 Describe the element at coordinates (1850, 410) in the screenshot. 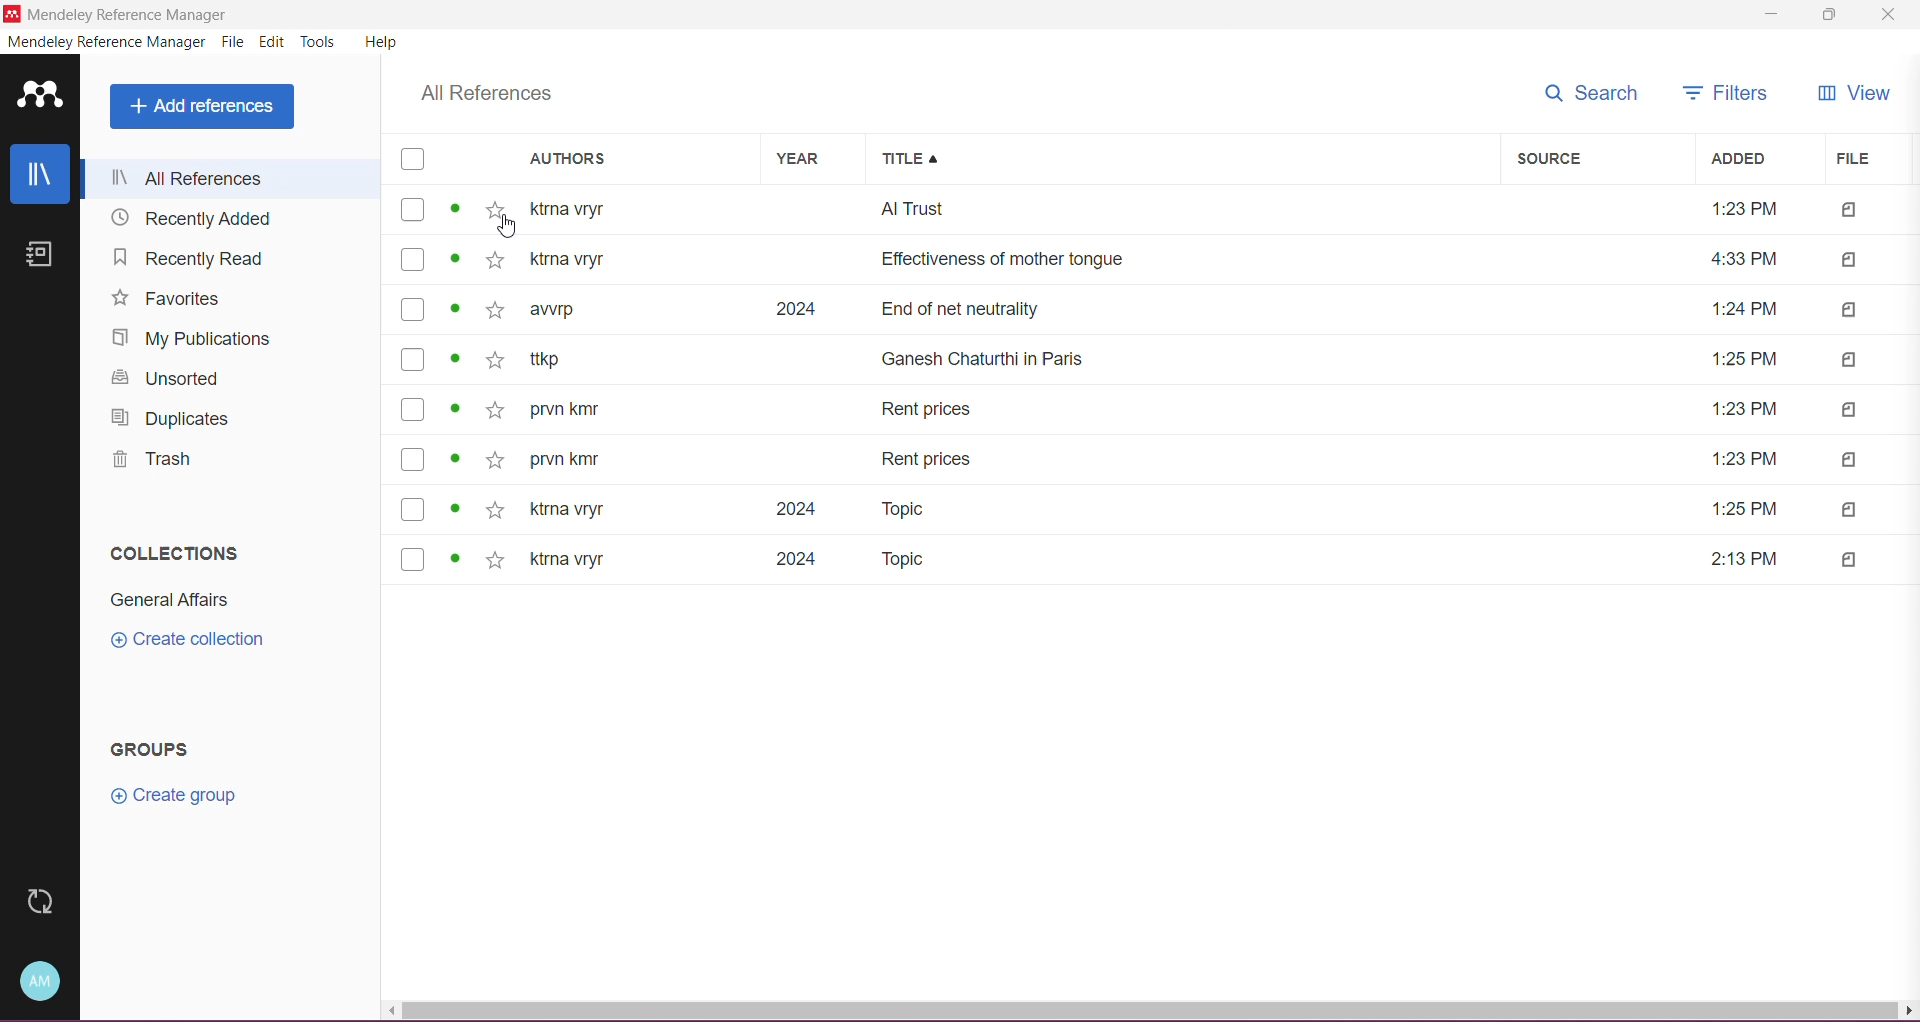

I see `Indicates file type` at that location.